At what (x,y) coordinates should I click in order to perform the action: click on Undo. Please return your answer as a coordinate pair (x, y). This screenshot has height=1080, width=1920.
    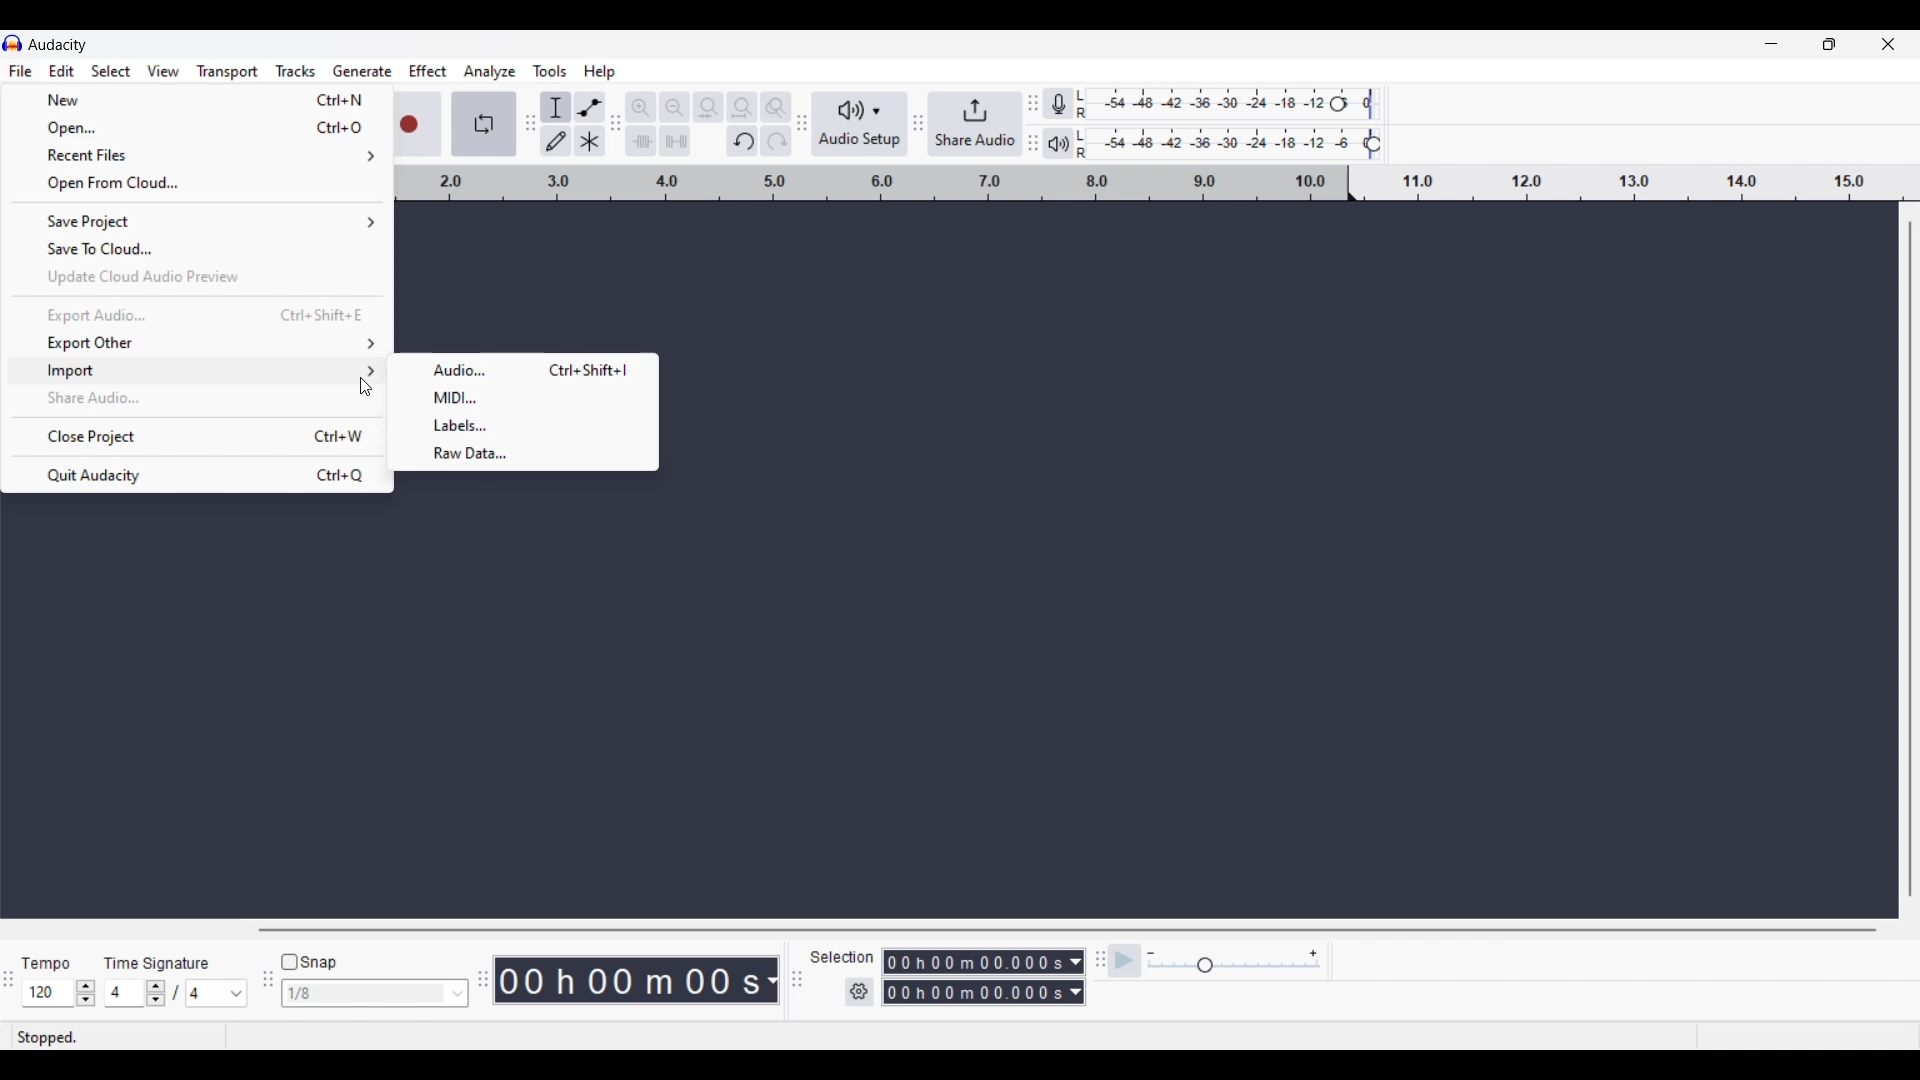
    Looking at the image, I should click on (742, 141).